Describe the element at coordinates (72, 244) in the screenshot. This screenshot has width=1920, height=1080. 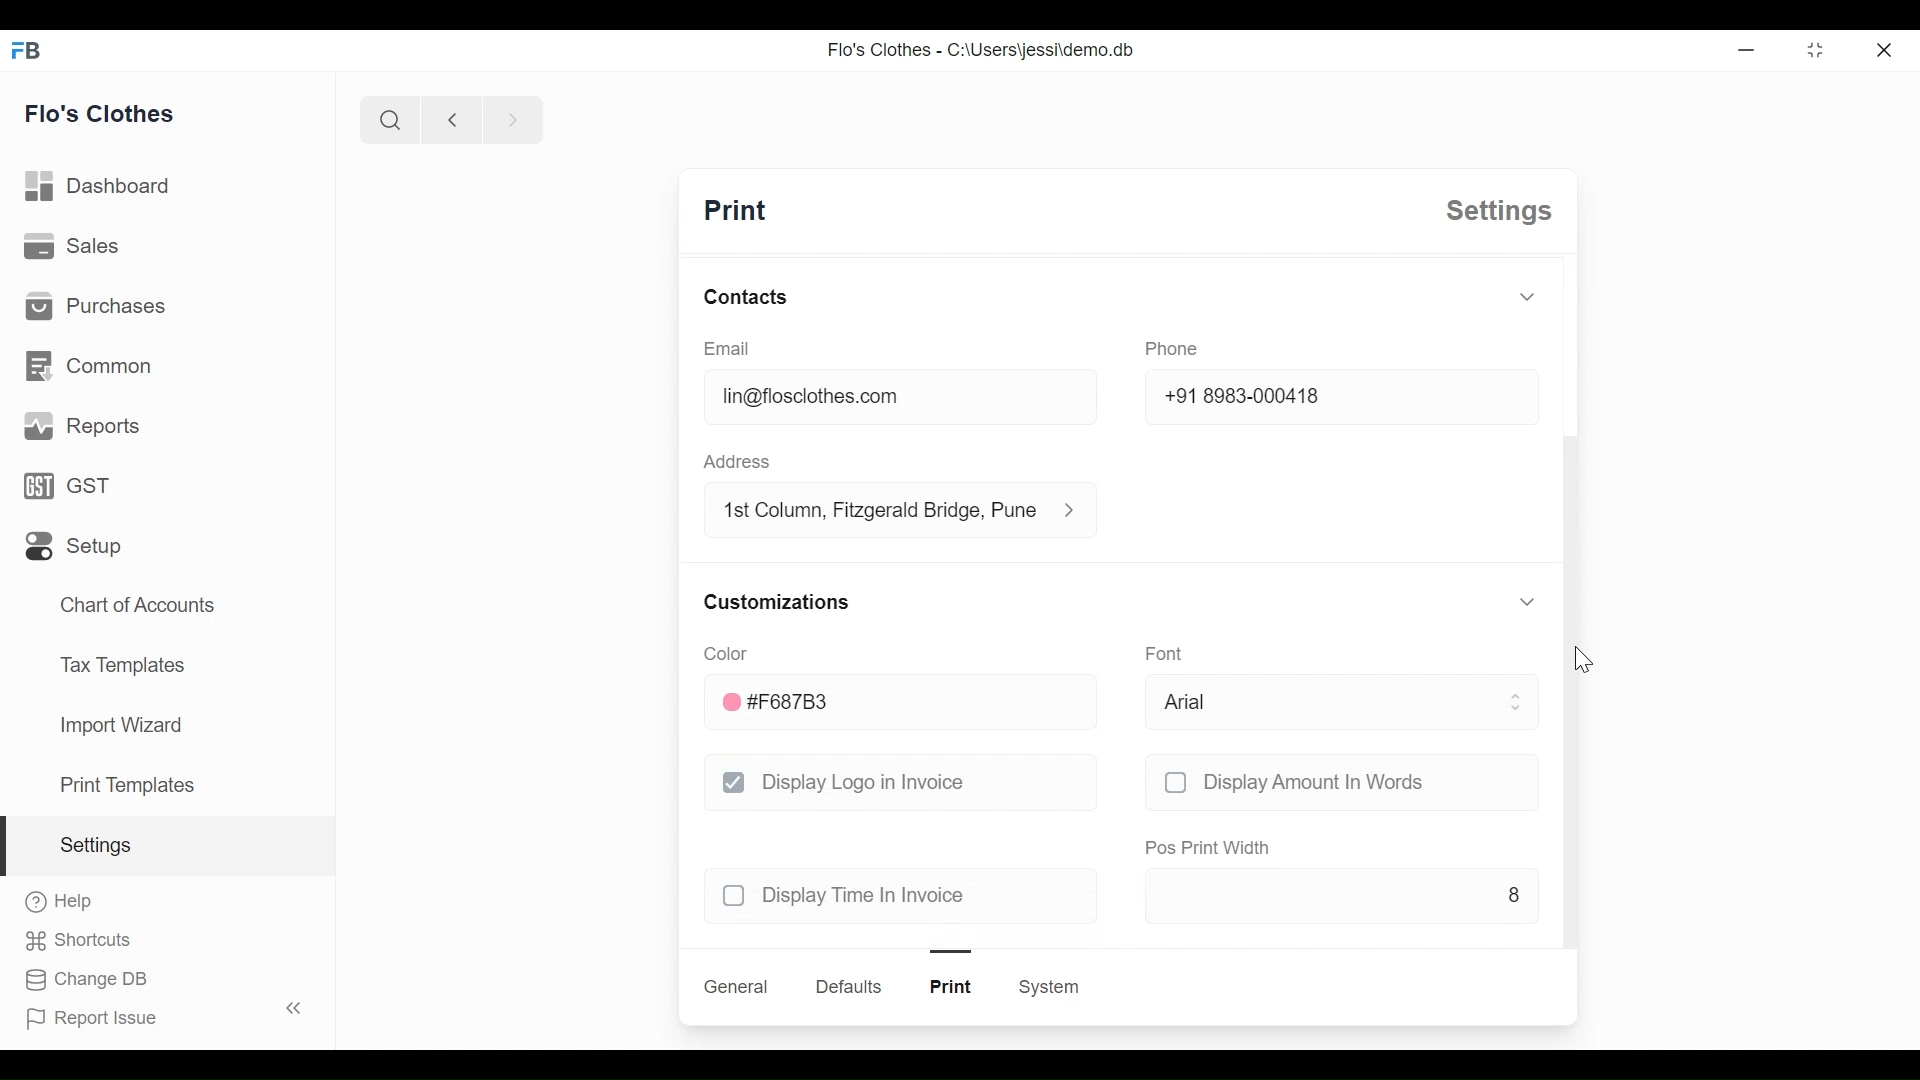
I see `sales` at that location.